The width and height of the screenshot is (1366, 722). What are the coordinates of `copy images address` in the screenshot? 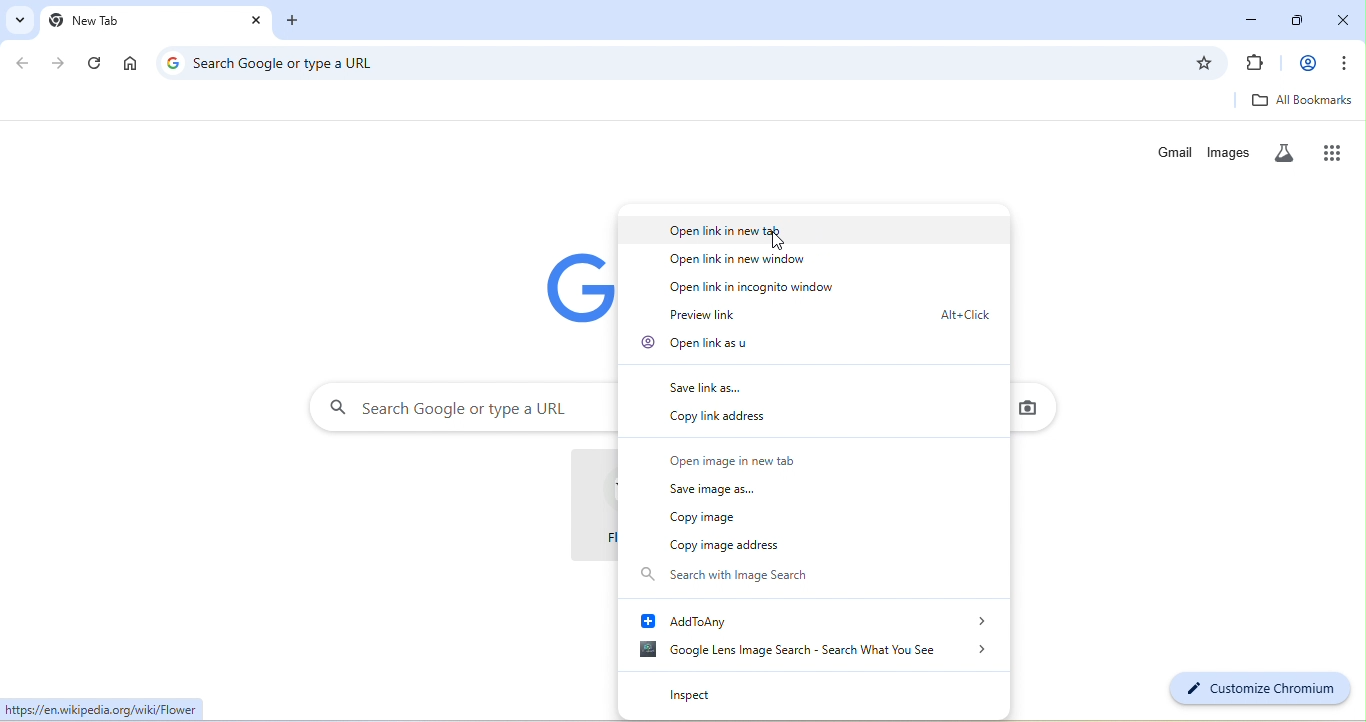 It's located at (729, 545).